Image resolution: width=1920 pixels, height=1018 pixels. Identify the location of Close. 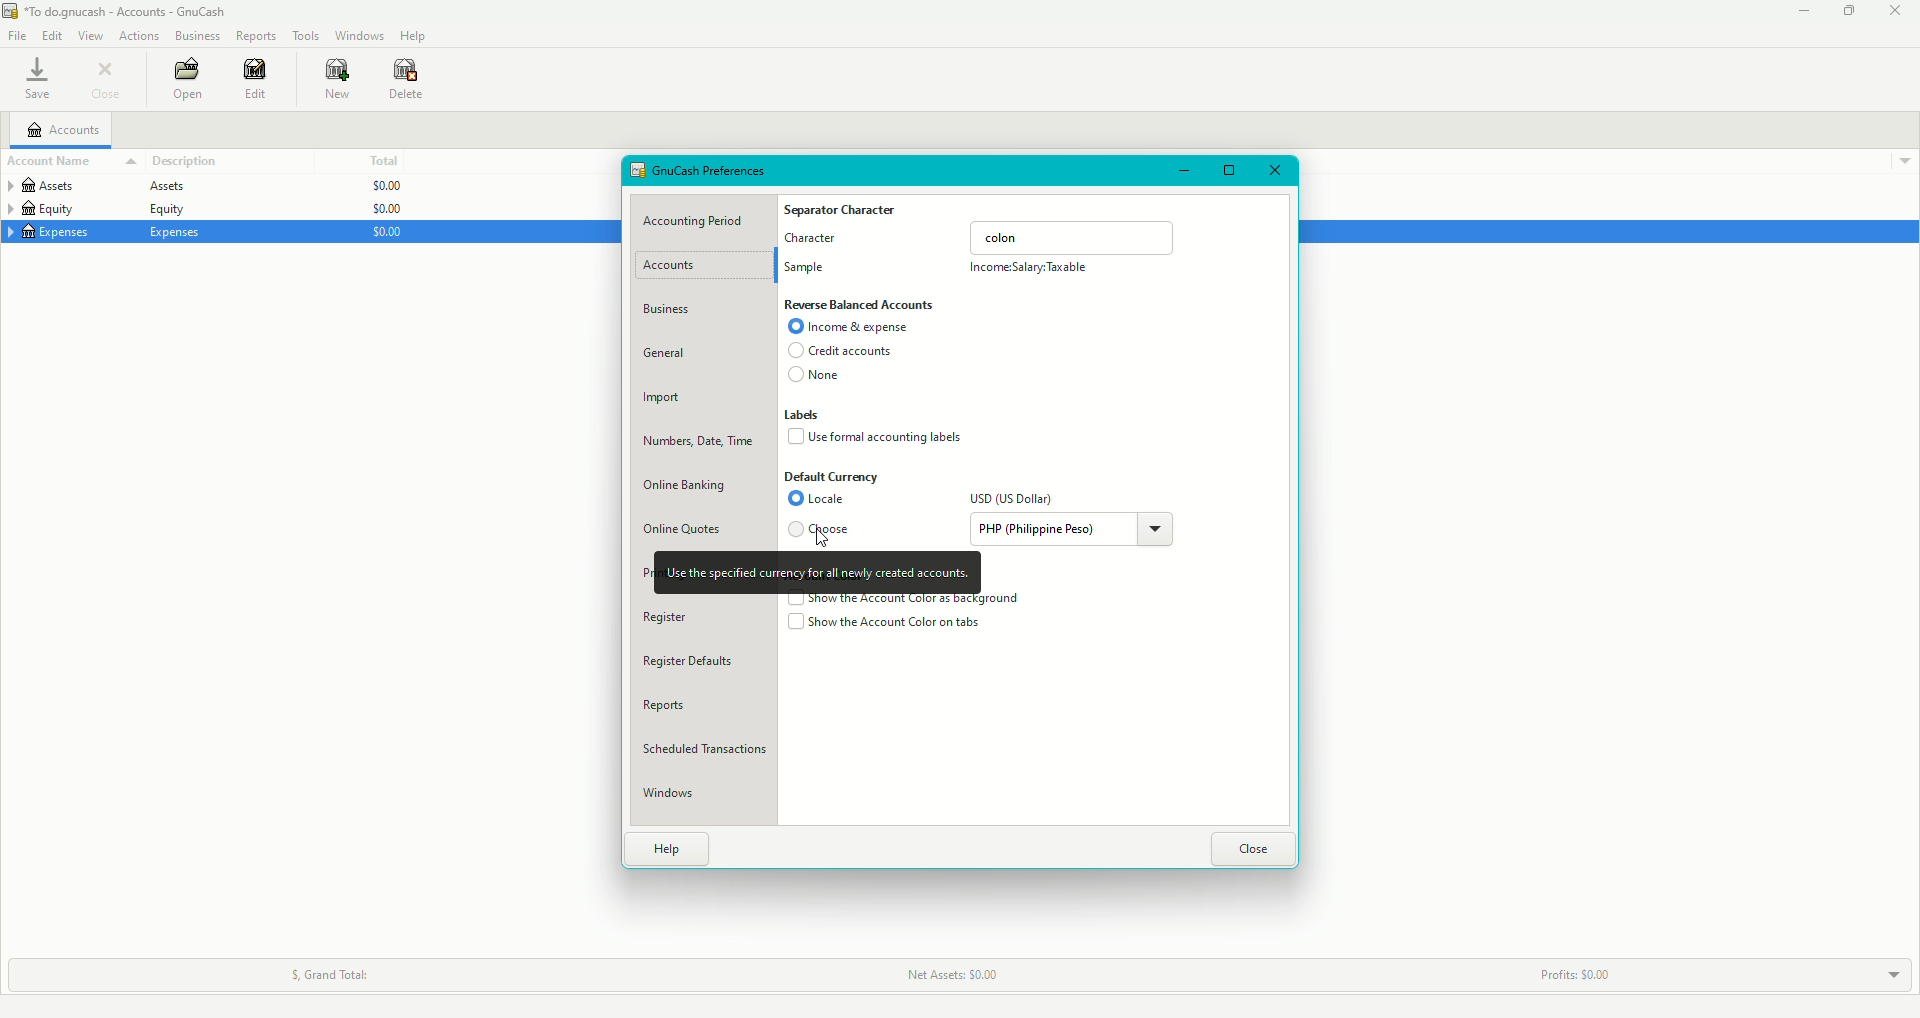
(1896, 12).